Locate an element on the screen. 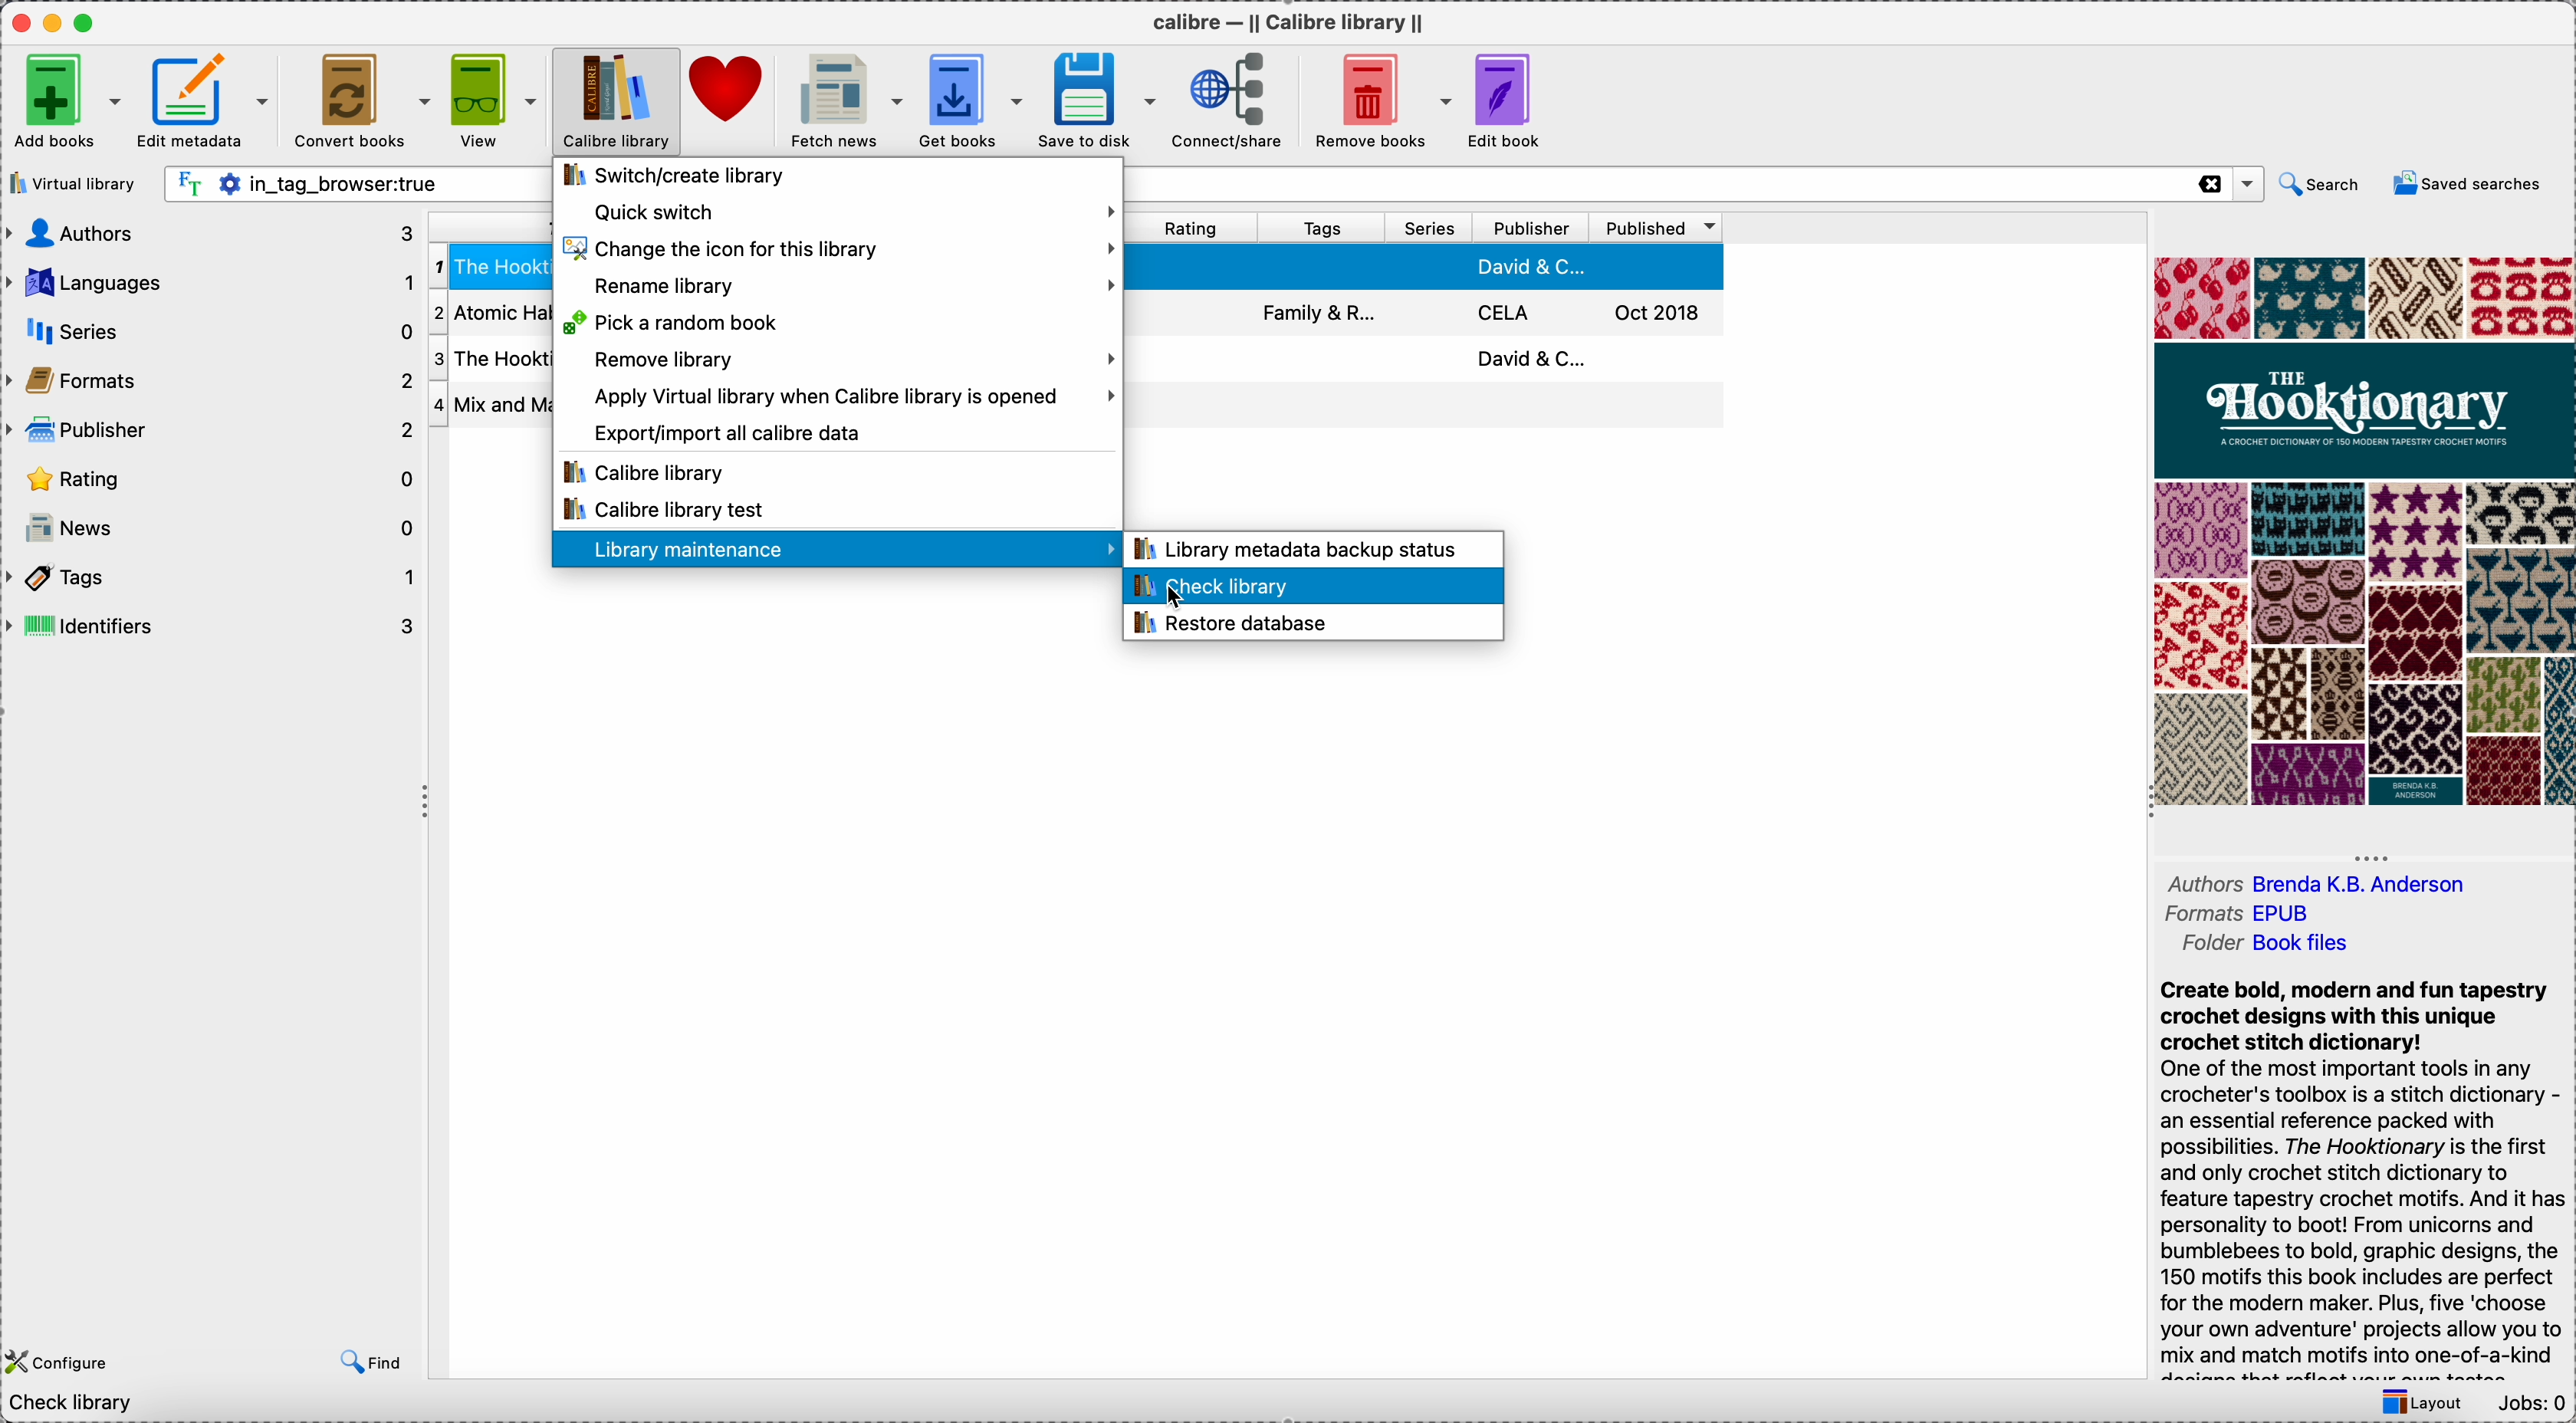 The width and height of the screenshot is (2576, 1423). view is located at coordinates (494, 101).